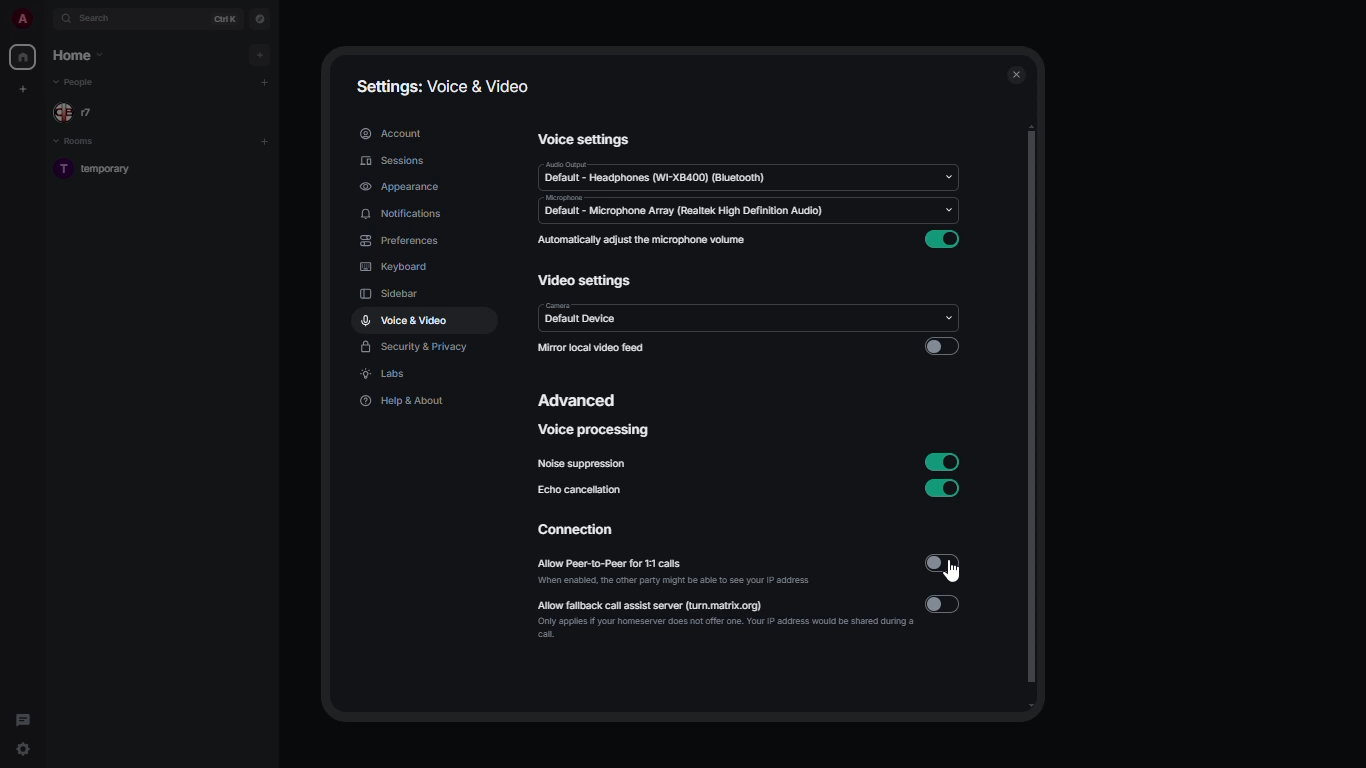  Describe the element at coordinates (593, 431) in the screenshot. I see `voice processing` at that location.